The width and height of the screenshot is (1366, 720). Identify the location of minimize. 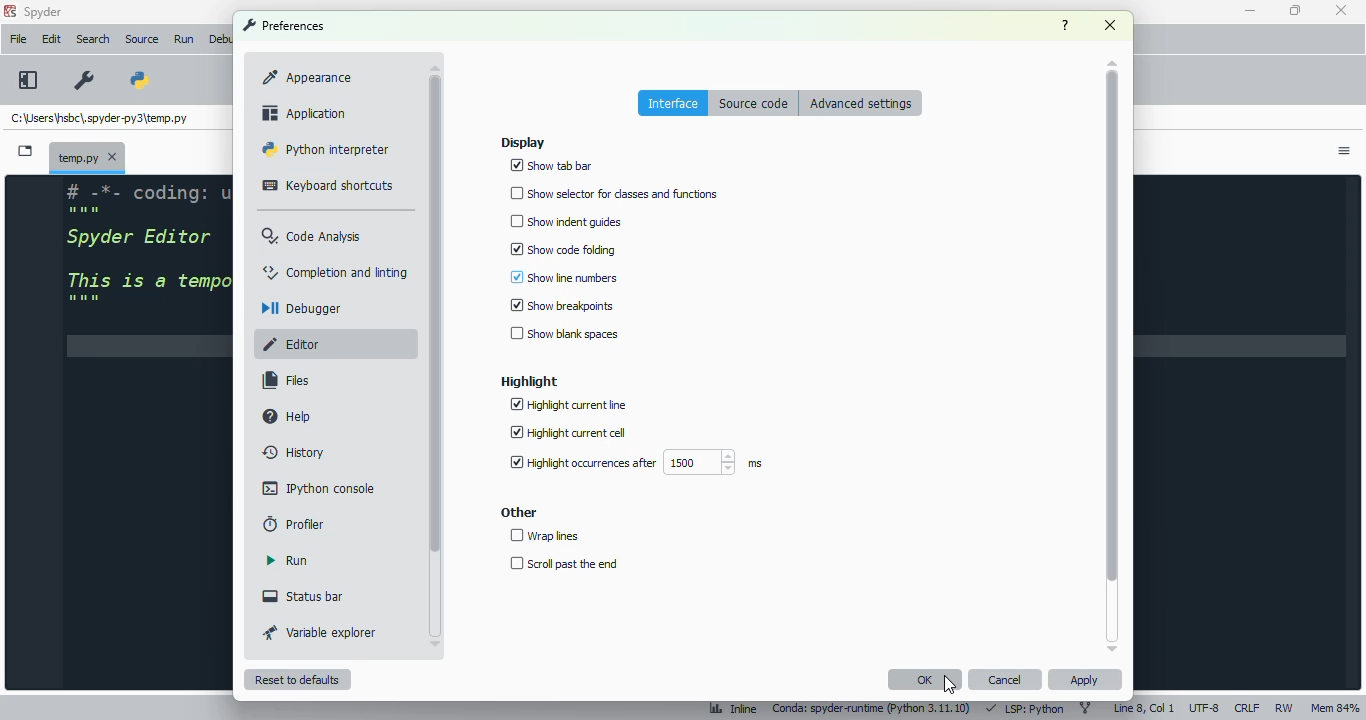
(1252, 11).